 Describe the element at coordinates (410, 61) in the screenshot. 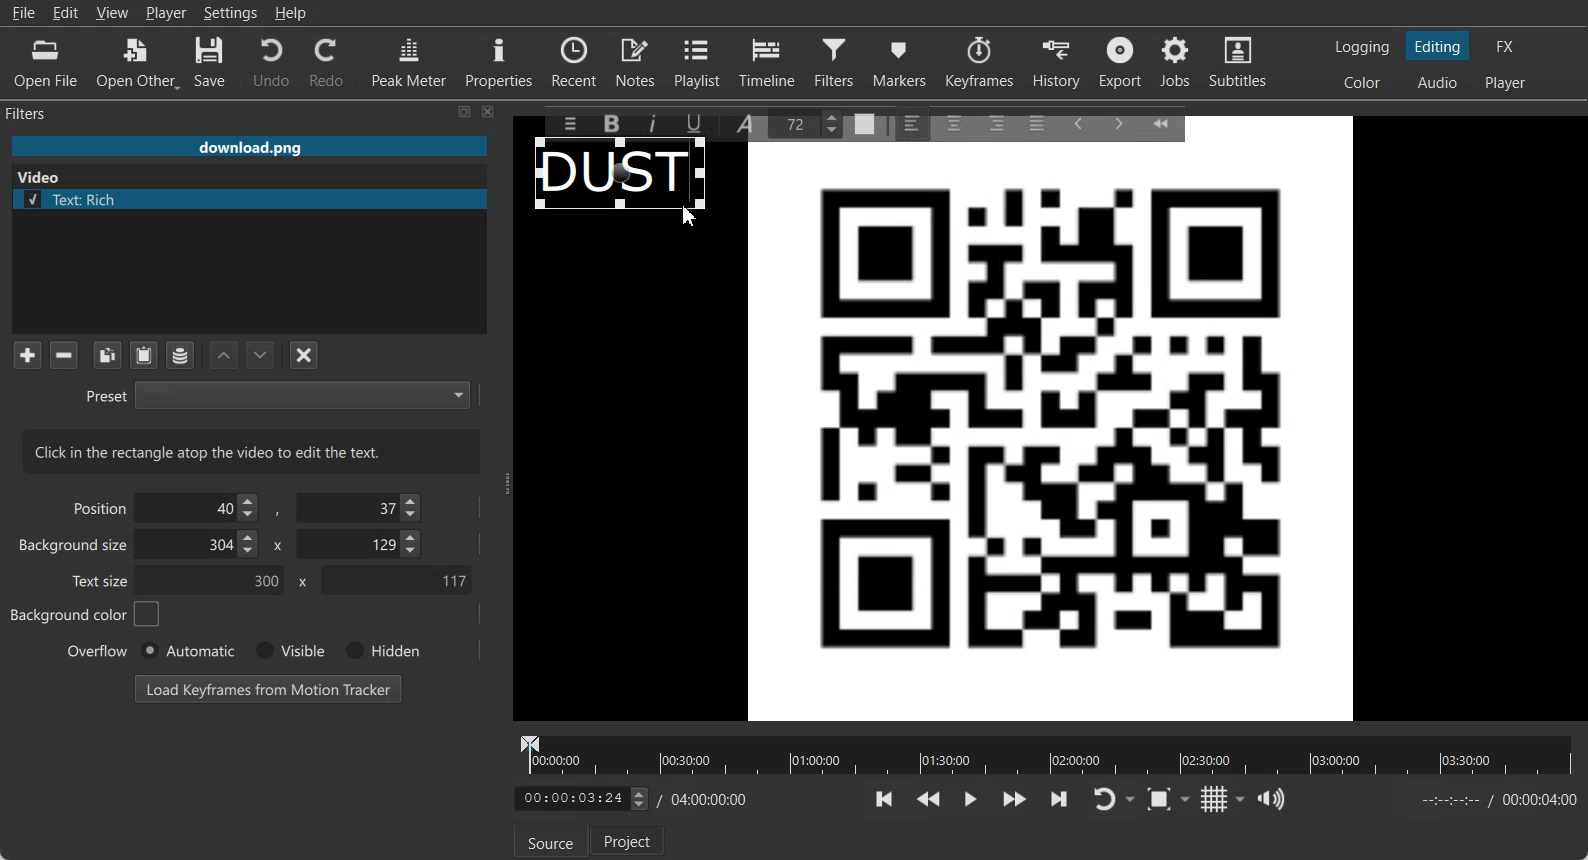

I see `Peak Meter` at that location.